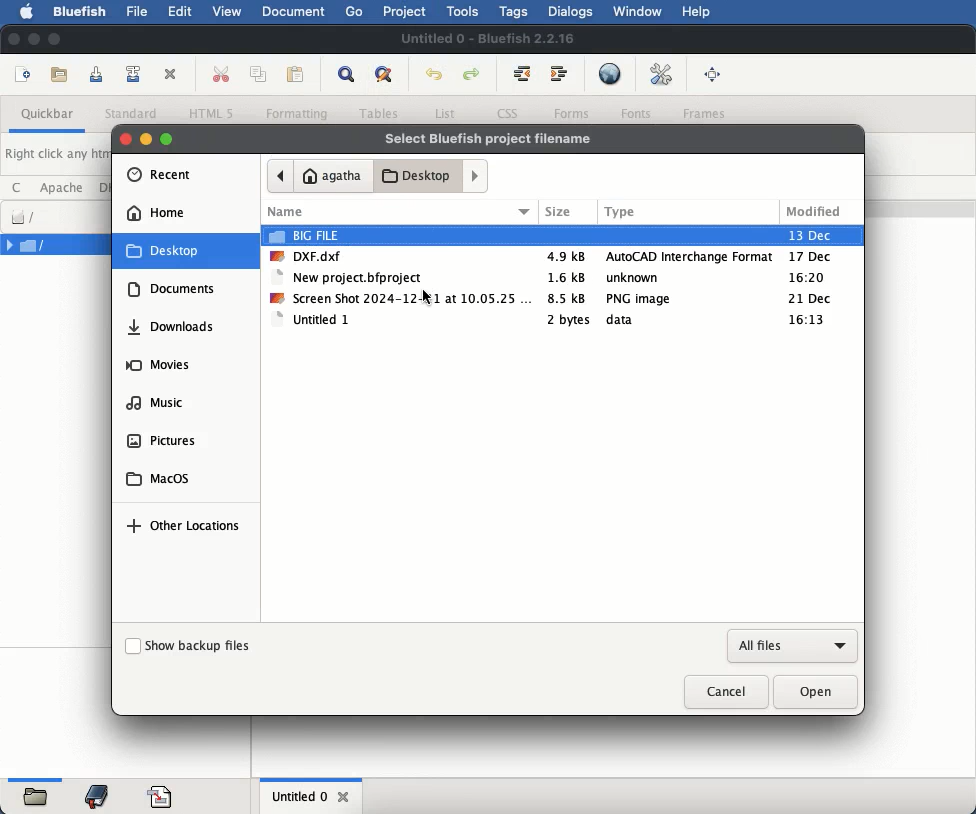  Describe the element at coordinates (20, 188) in the screenshot. I see `c` at that location.